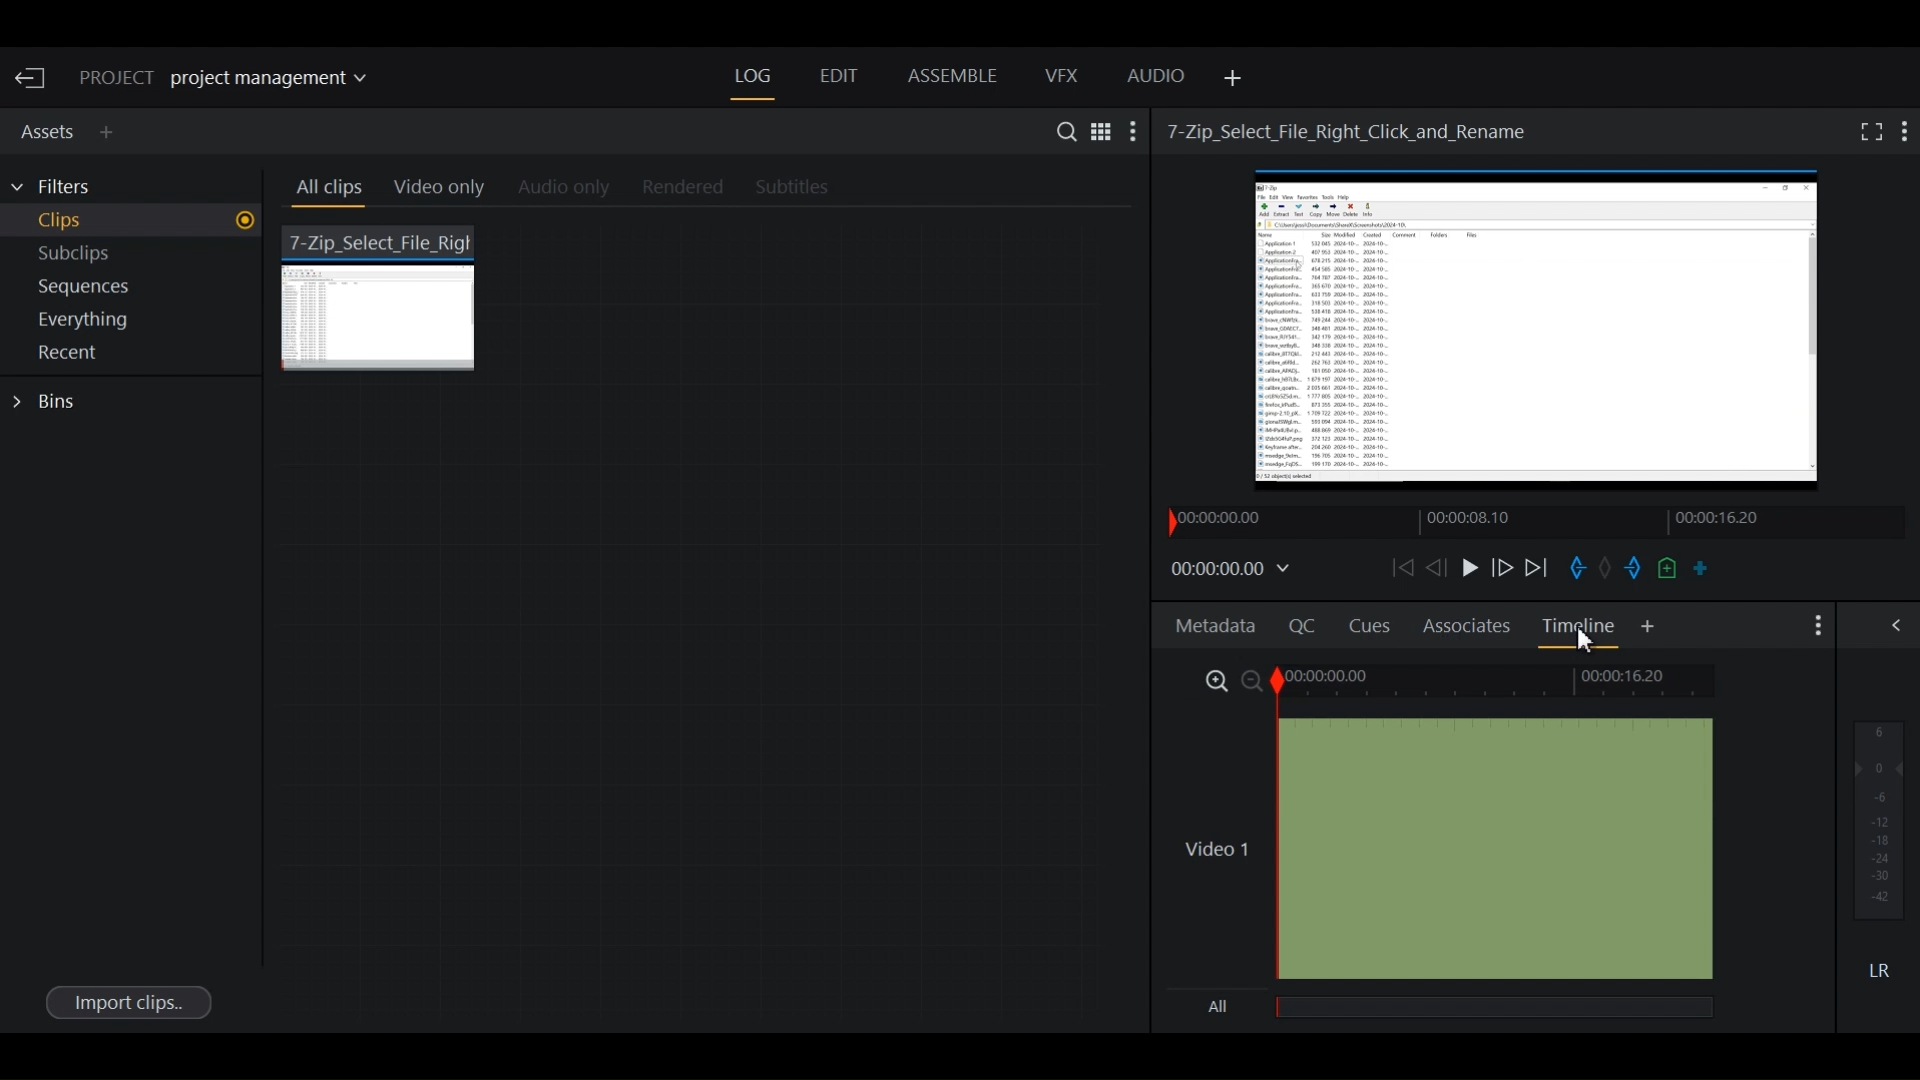 This screenshot has width=1920, height=1080. What do you see at coordinates (1442, 680) in the screenshot?
I see `Zoom Timeline` at bounding box center [1442, 680].